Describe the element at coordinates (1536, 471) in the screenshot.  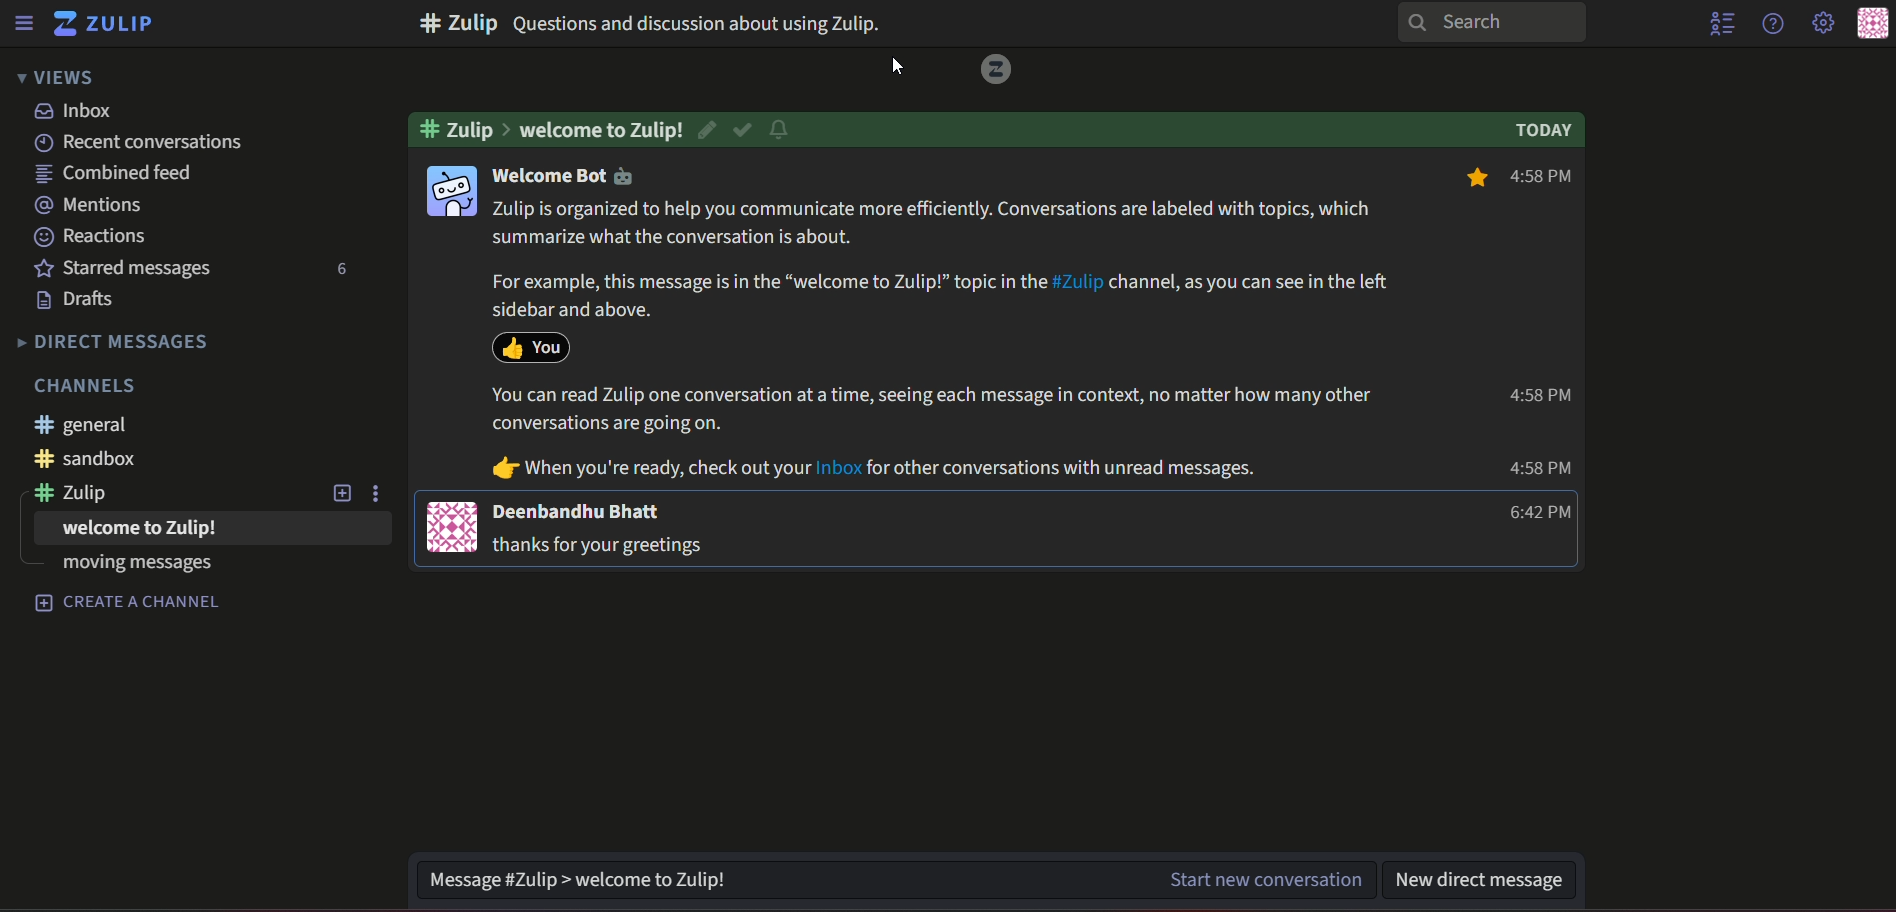
I see `4:58 PM` at that location.